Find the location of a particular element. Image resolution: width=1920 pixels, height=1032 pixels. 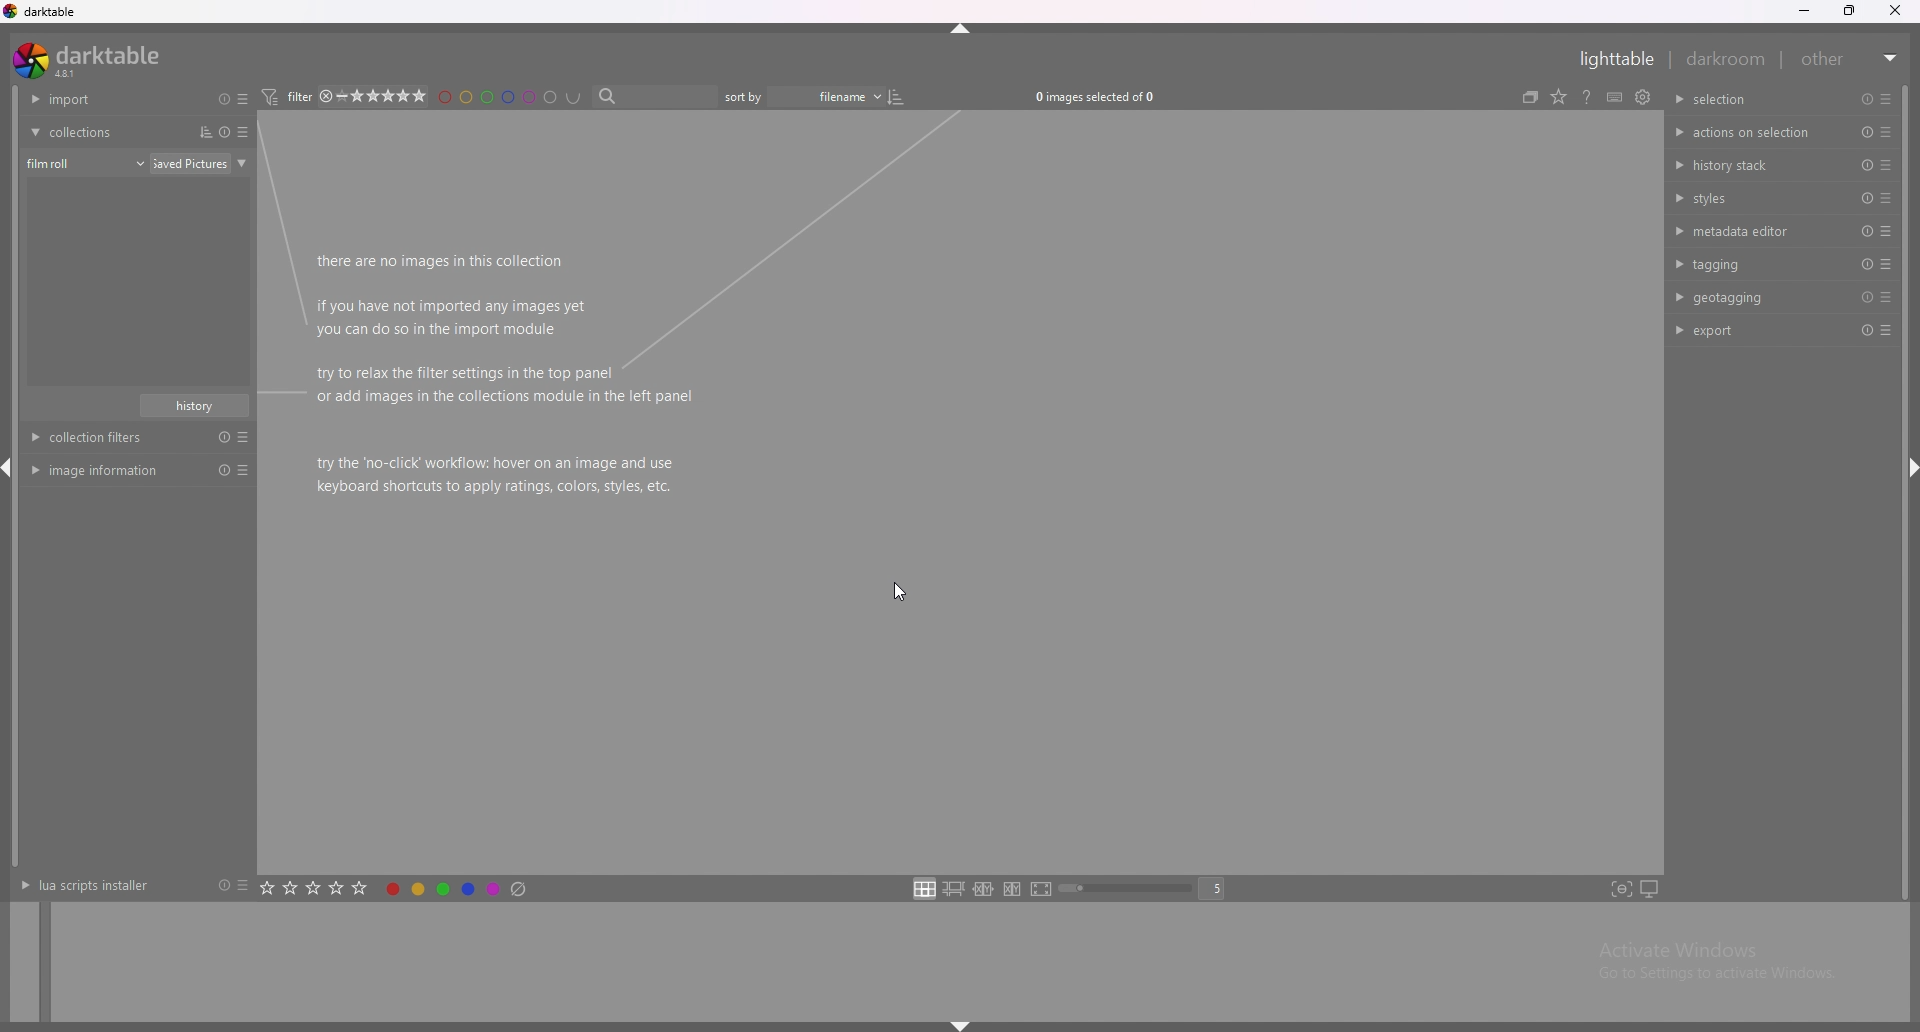

reset is located at coordinates (1865, 331).